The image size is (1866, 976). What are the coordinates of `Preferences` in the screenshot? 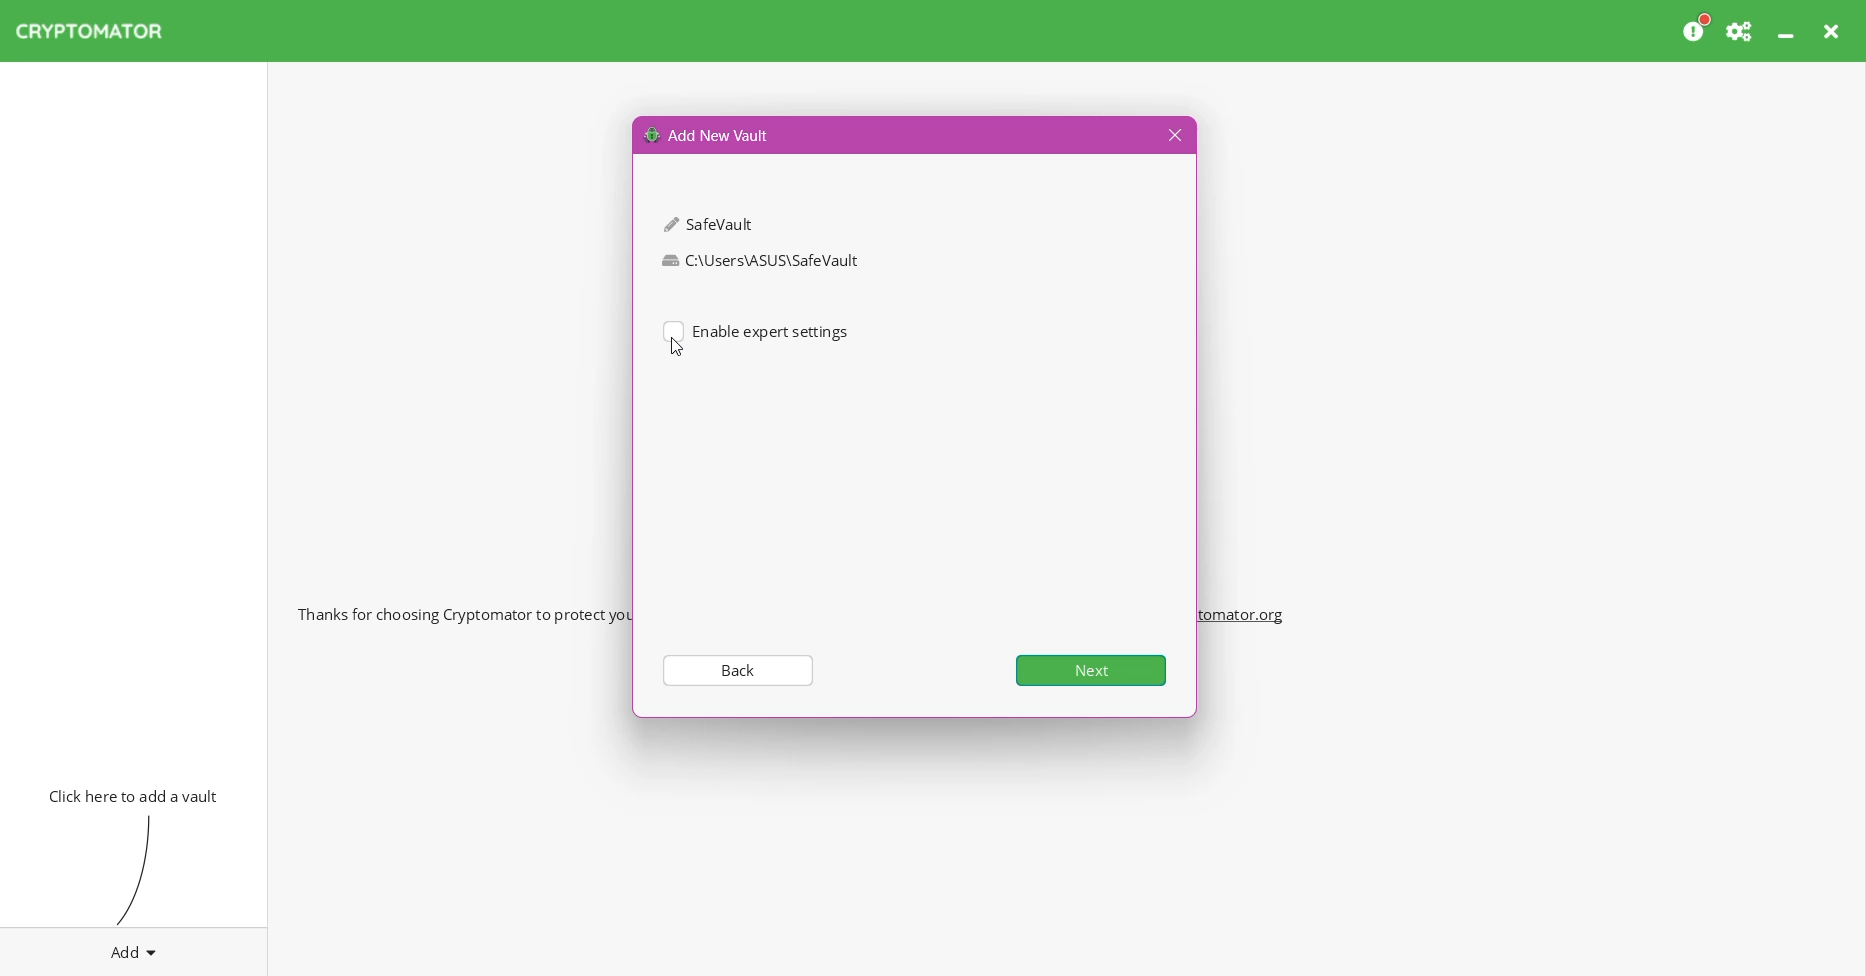 It's located at (1741, 31).